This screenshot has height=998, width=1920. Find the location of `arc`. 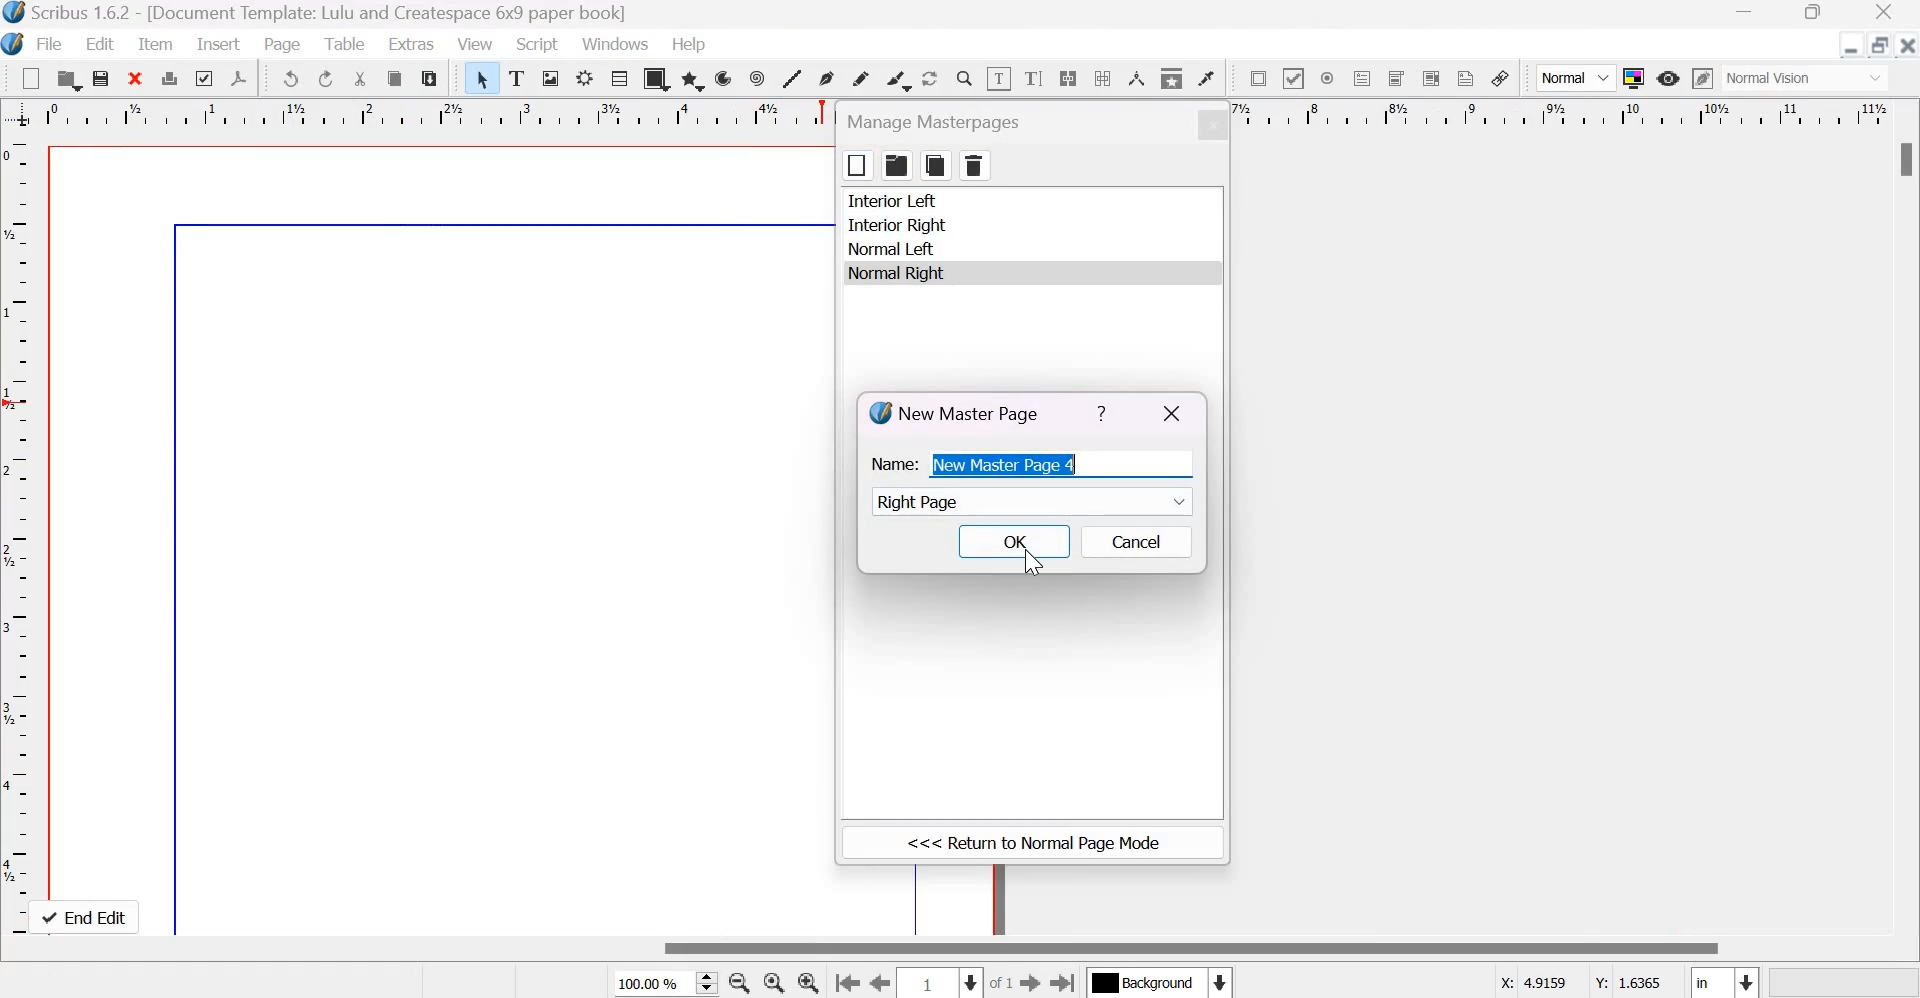

arc is located at coordinates (726, 78).